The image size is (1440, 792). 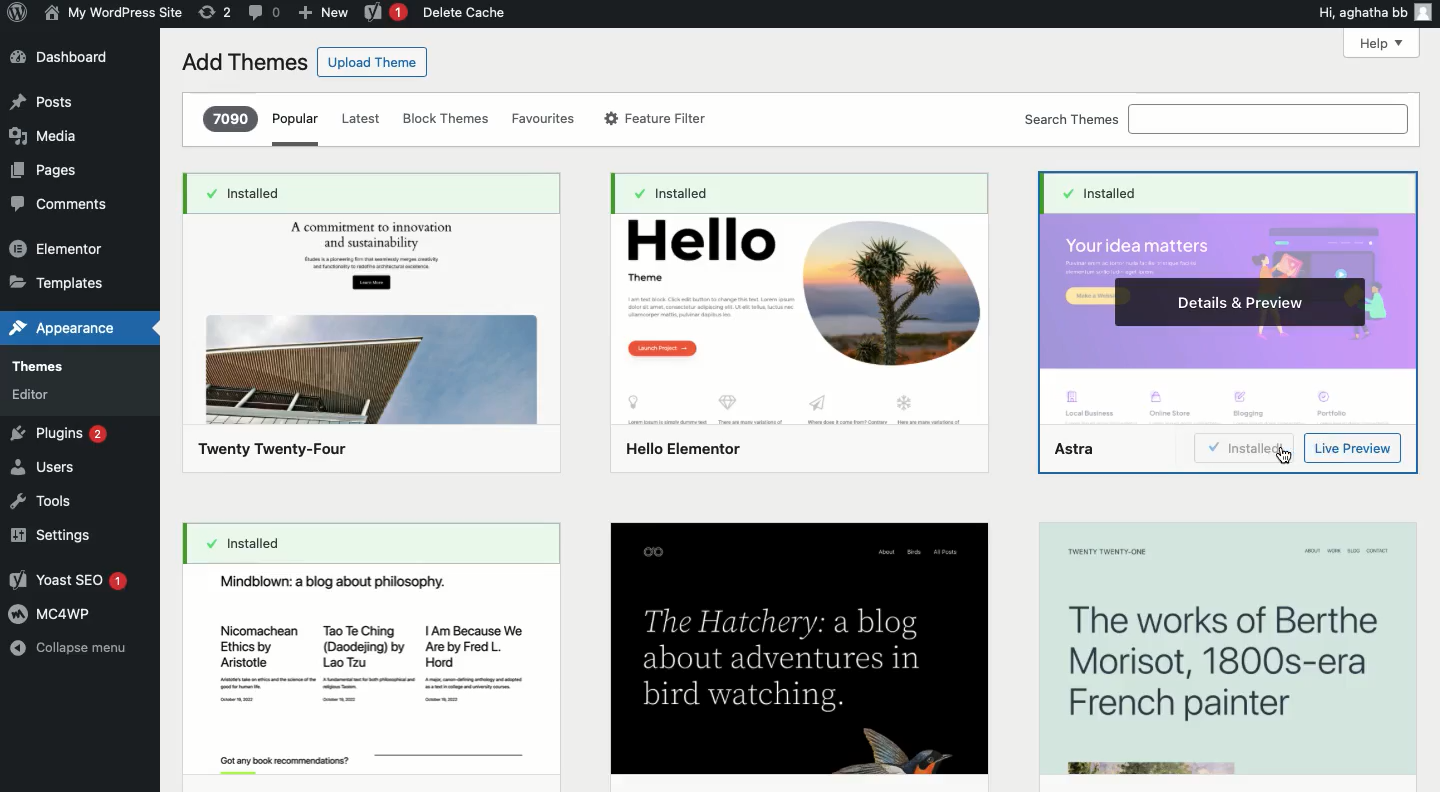 What do you see at coordinates (43, 100) in the screenshot?
I see `Post` at bounding box center [43, 100].